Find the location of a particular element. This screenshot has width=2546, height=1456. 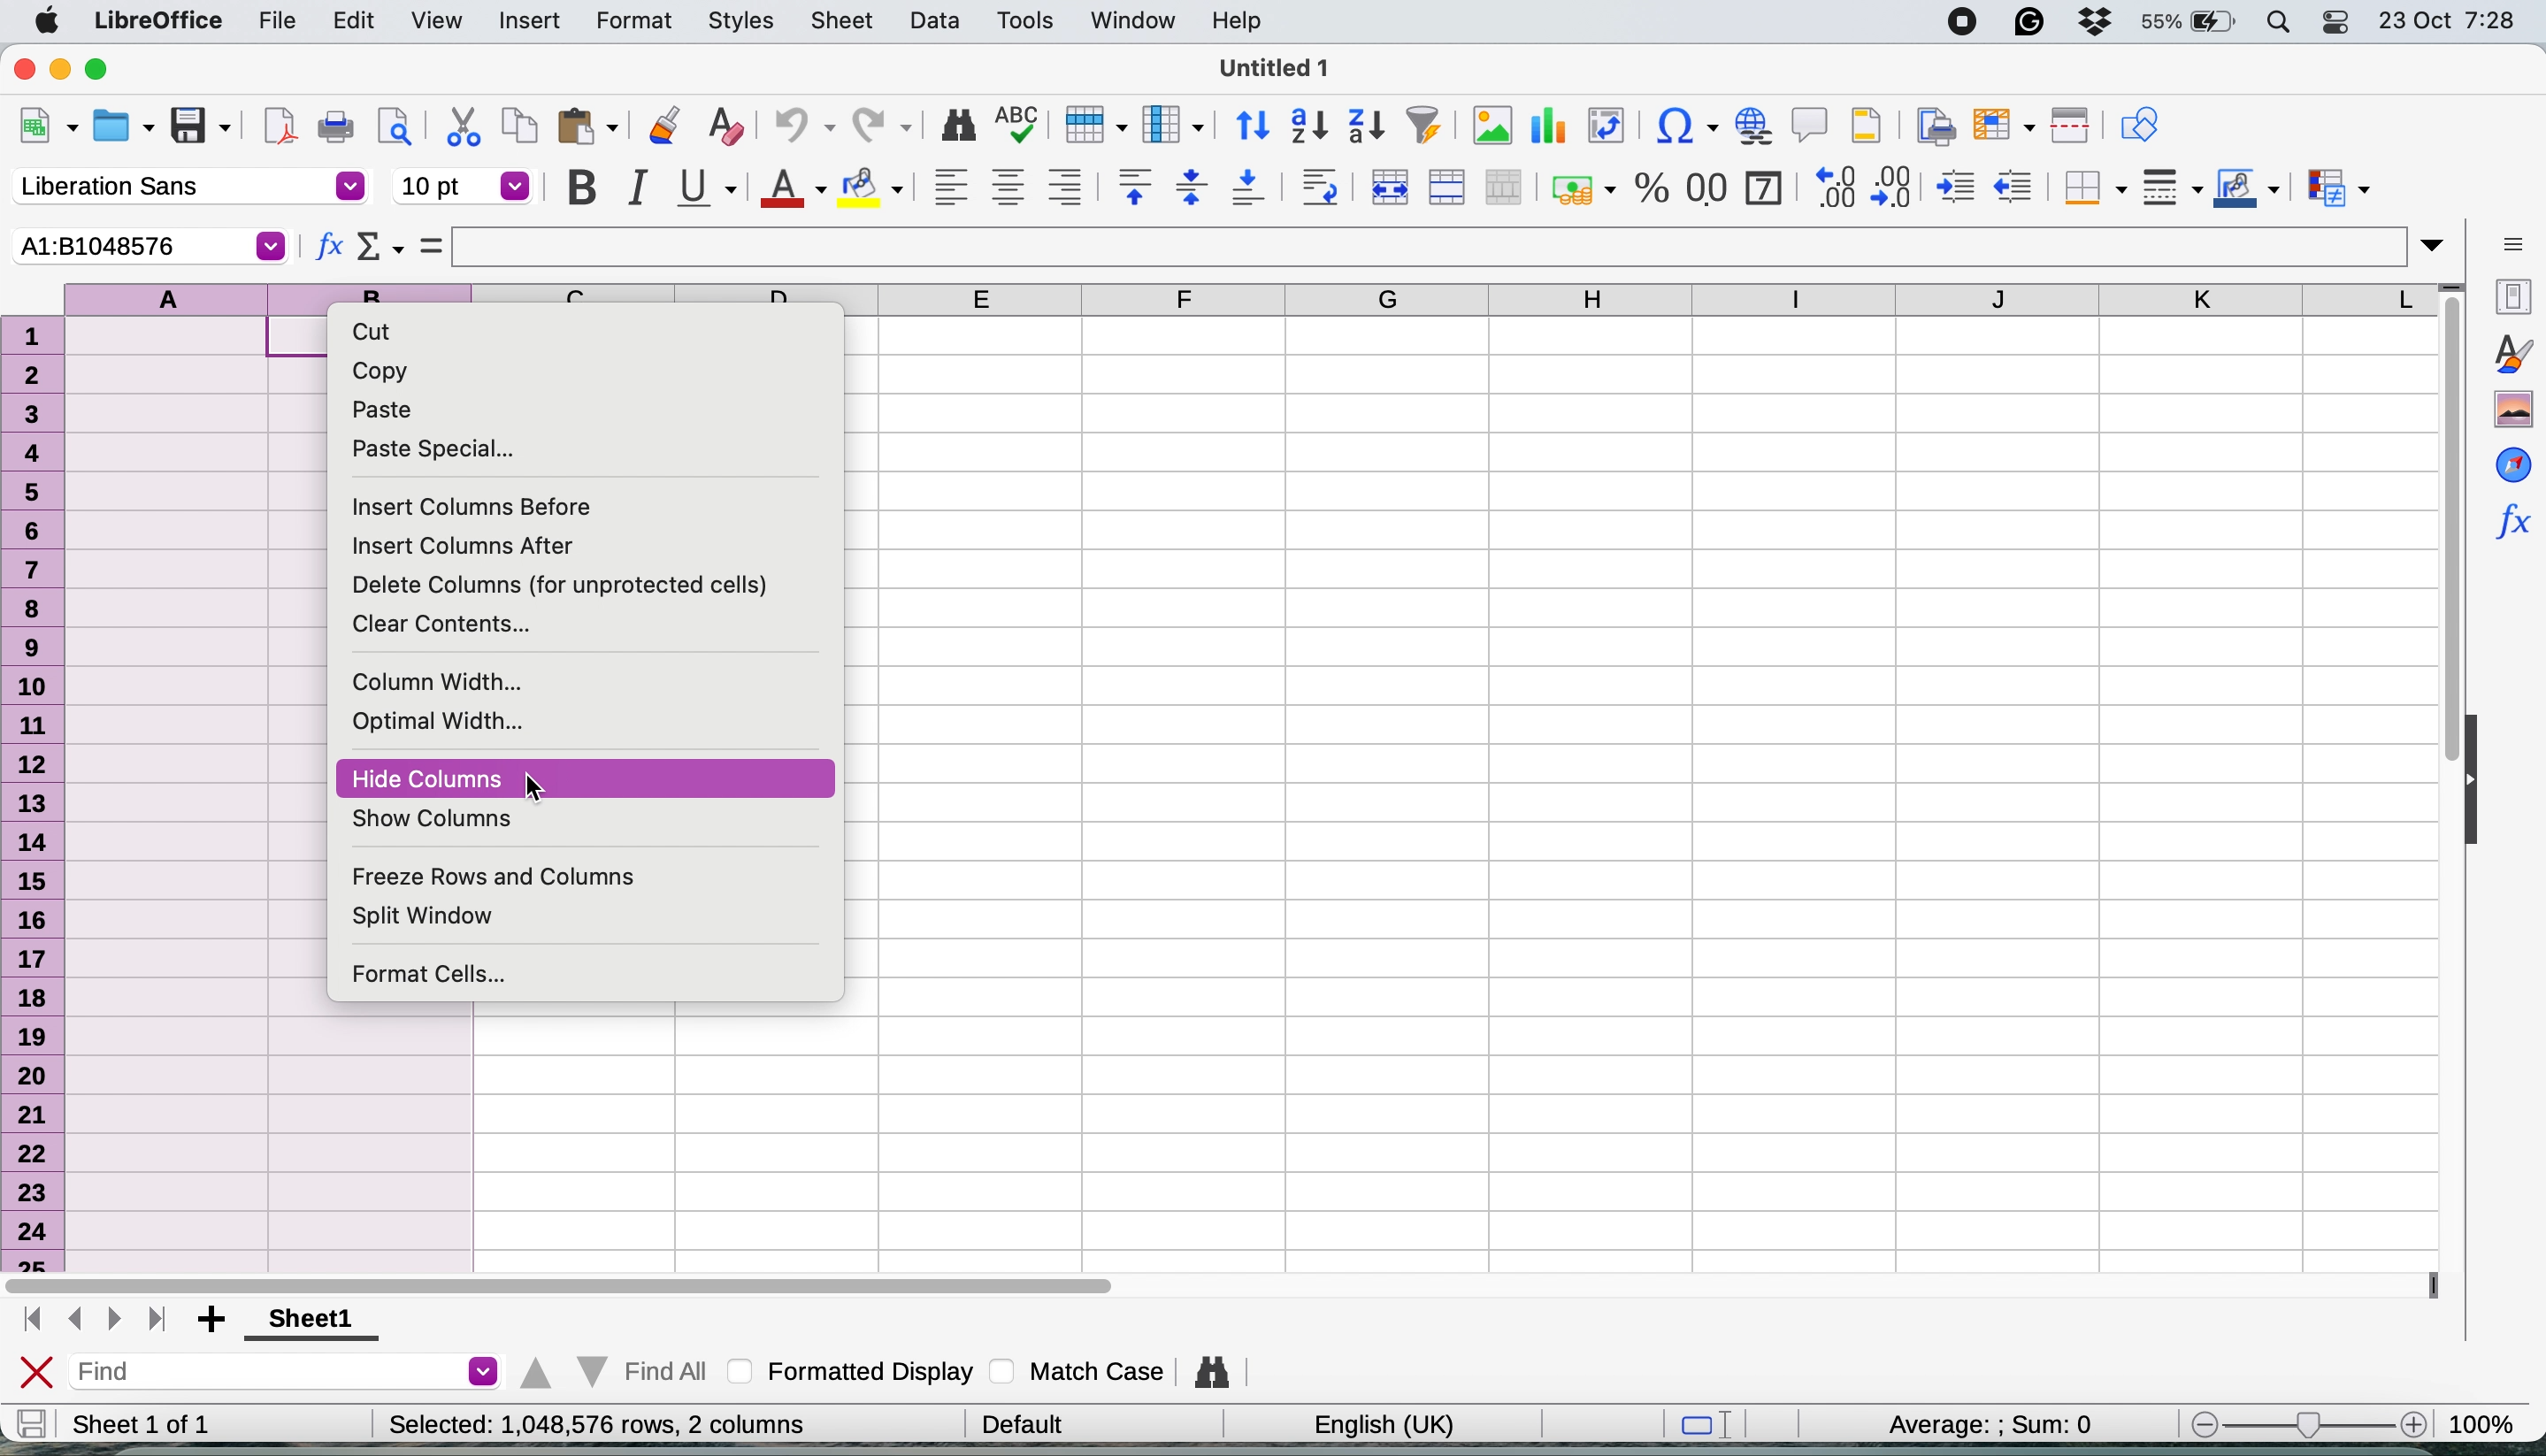

bold is located at coordinates (579, 188).